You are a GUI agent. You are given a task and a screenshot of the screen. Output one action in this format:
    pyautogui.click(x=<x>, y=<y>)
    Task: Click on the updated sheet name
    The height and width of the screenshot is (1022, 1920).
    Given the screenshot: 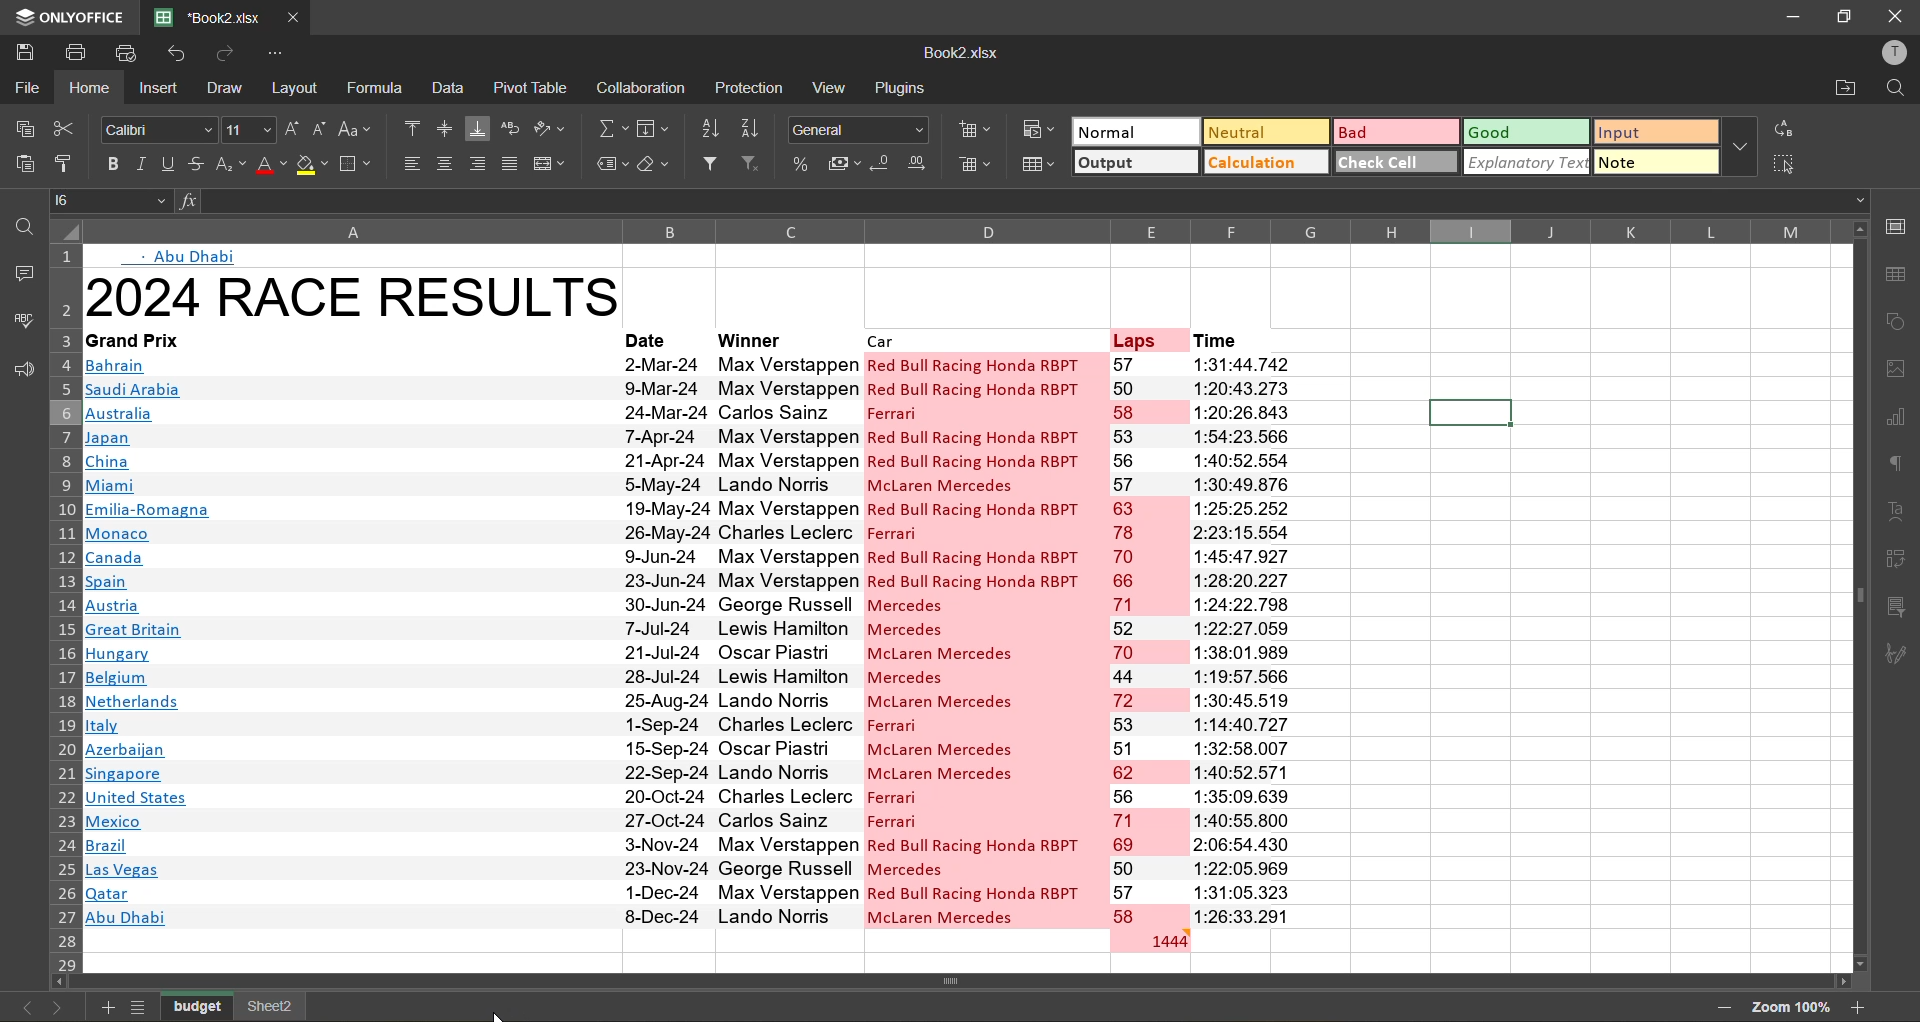 What is the action you would take?
    pyautogui.click(x=198, y=1006)
    